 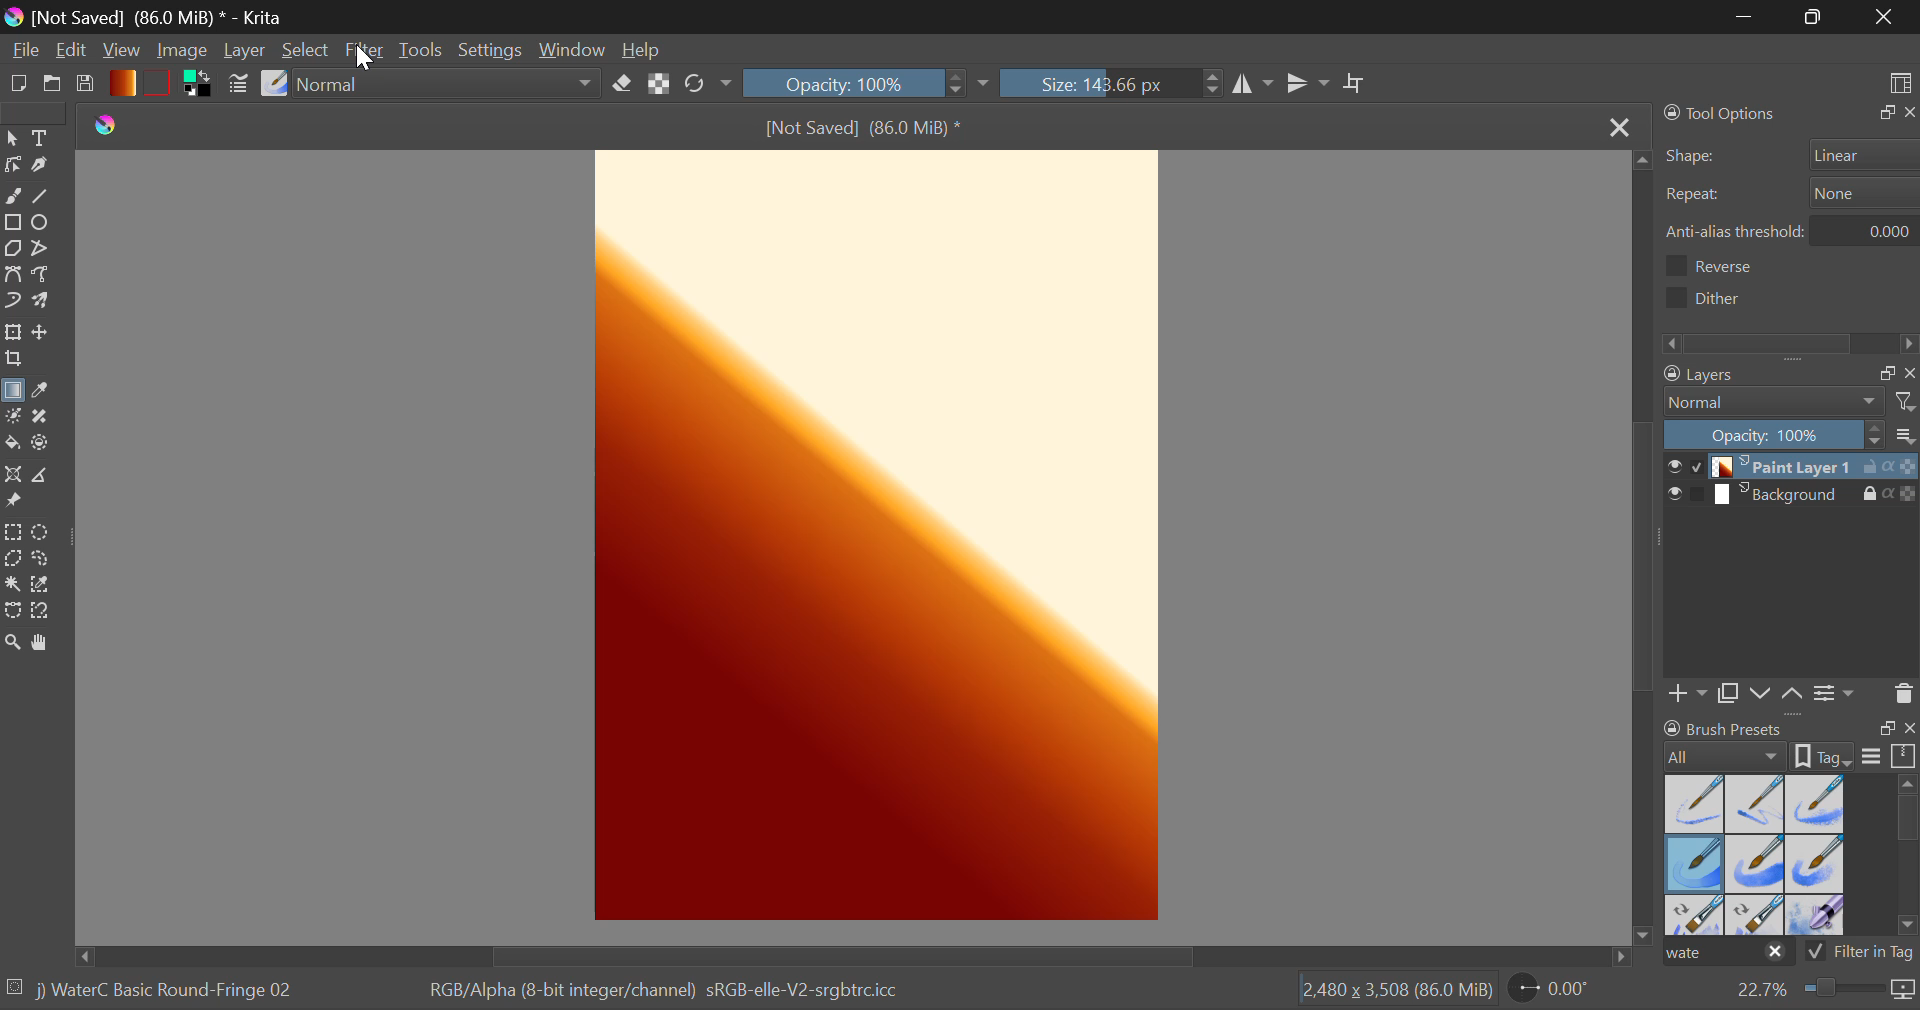 I want to click on Polygon, so click(x=12, y=248).